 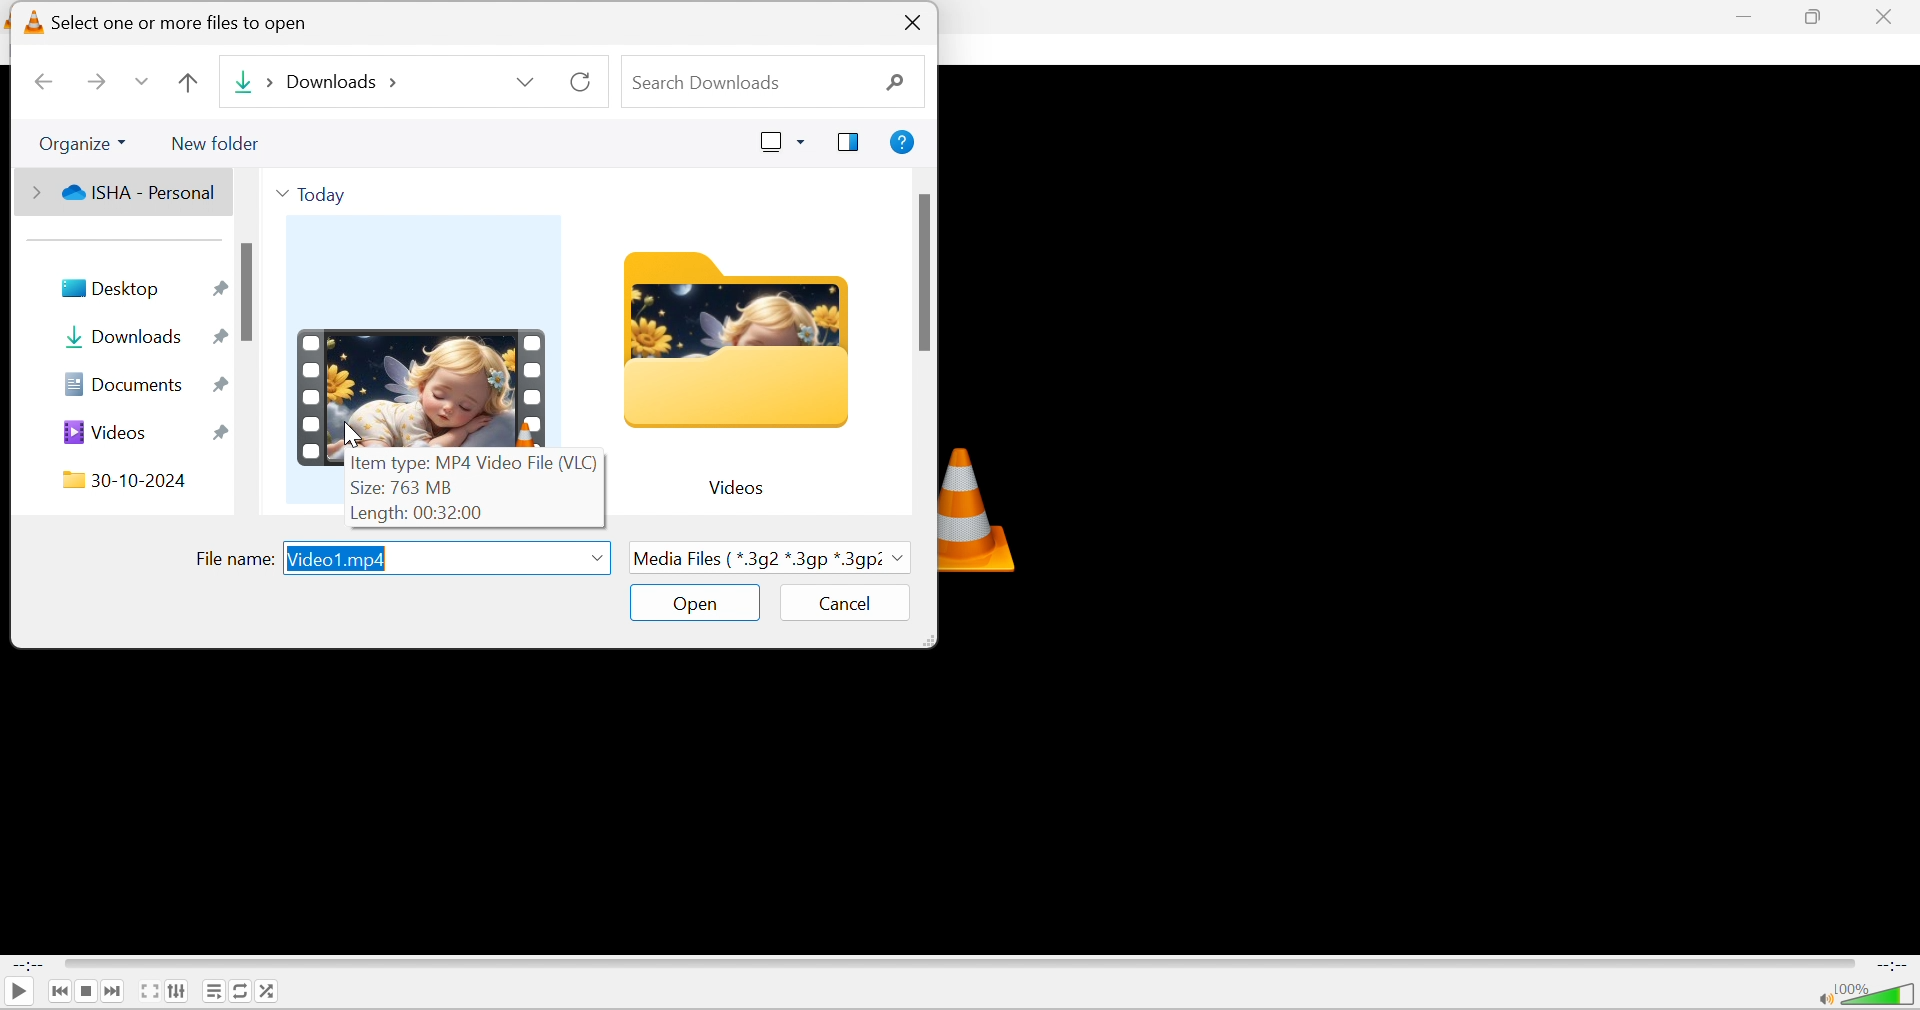 I want to click on ISHA - Personal, so click(x=125, y=191).